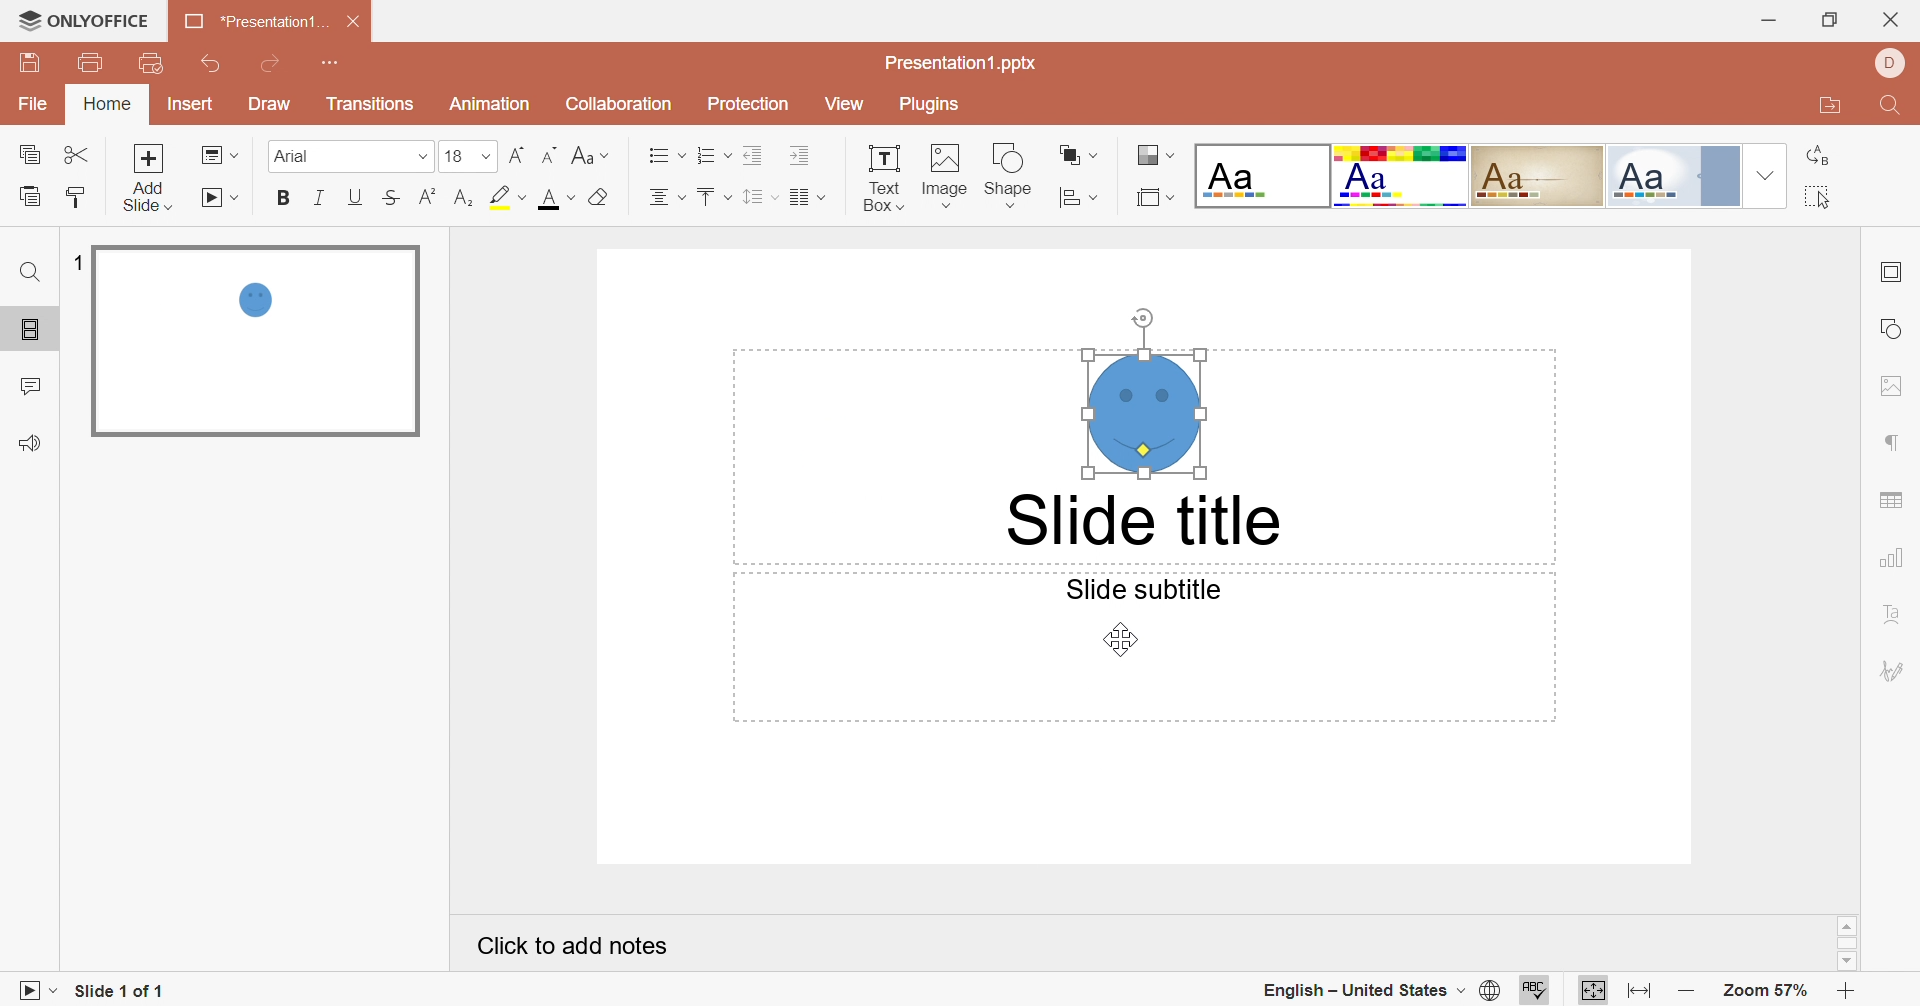 The width and height of the screenshot is (1920, 1006). I want to click on Paste, so click(28, 195).